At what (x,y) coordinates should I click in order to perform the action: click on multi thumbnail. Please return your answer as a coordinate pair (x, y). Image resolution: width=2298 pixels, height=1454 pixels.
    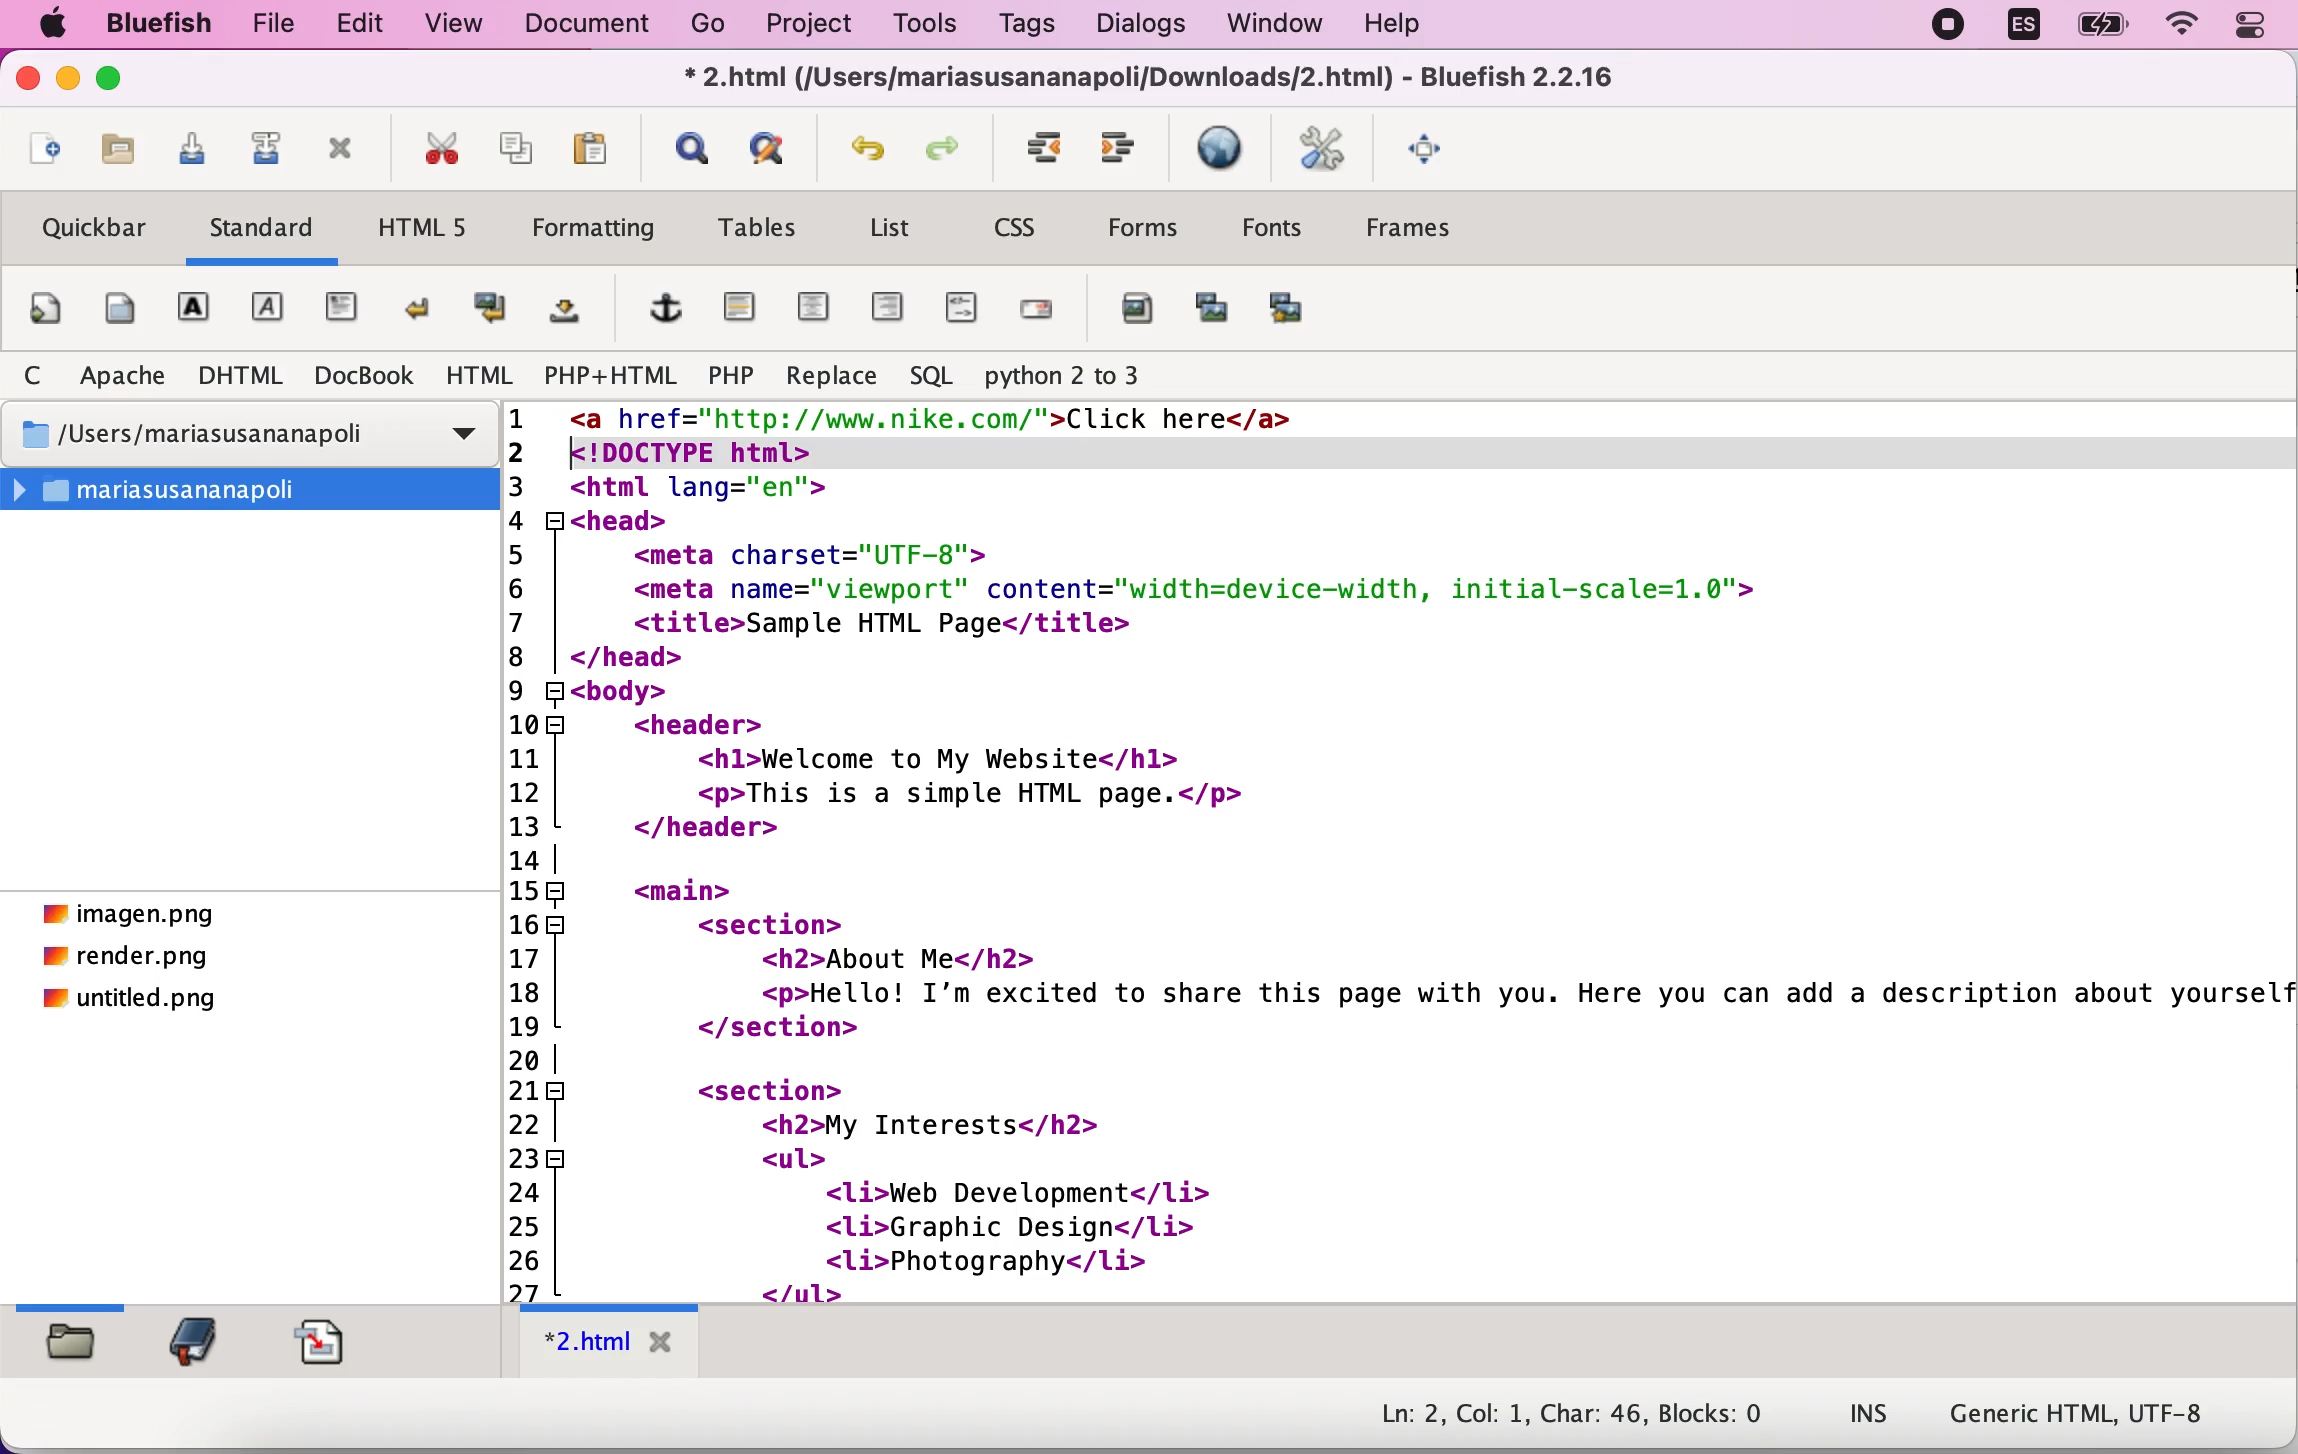
    Looking at the image, I should click on (1300, 314).